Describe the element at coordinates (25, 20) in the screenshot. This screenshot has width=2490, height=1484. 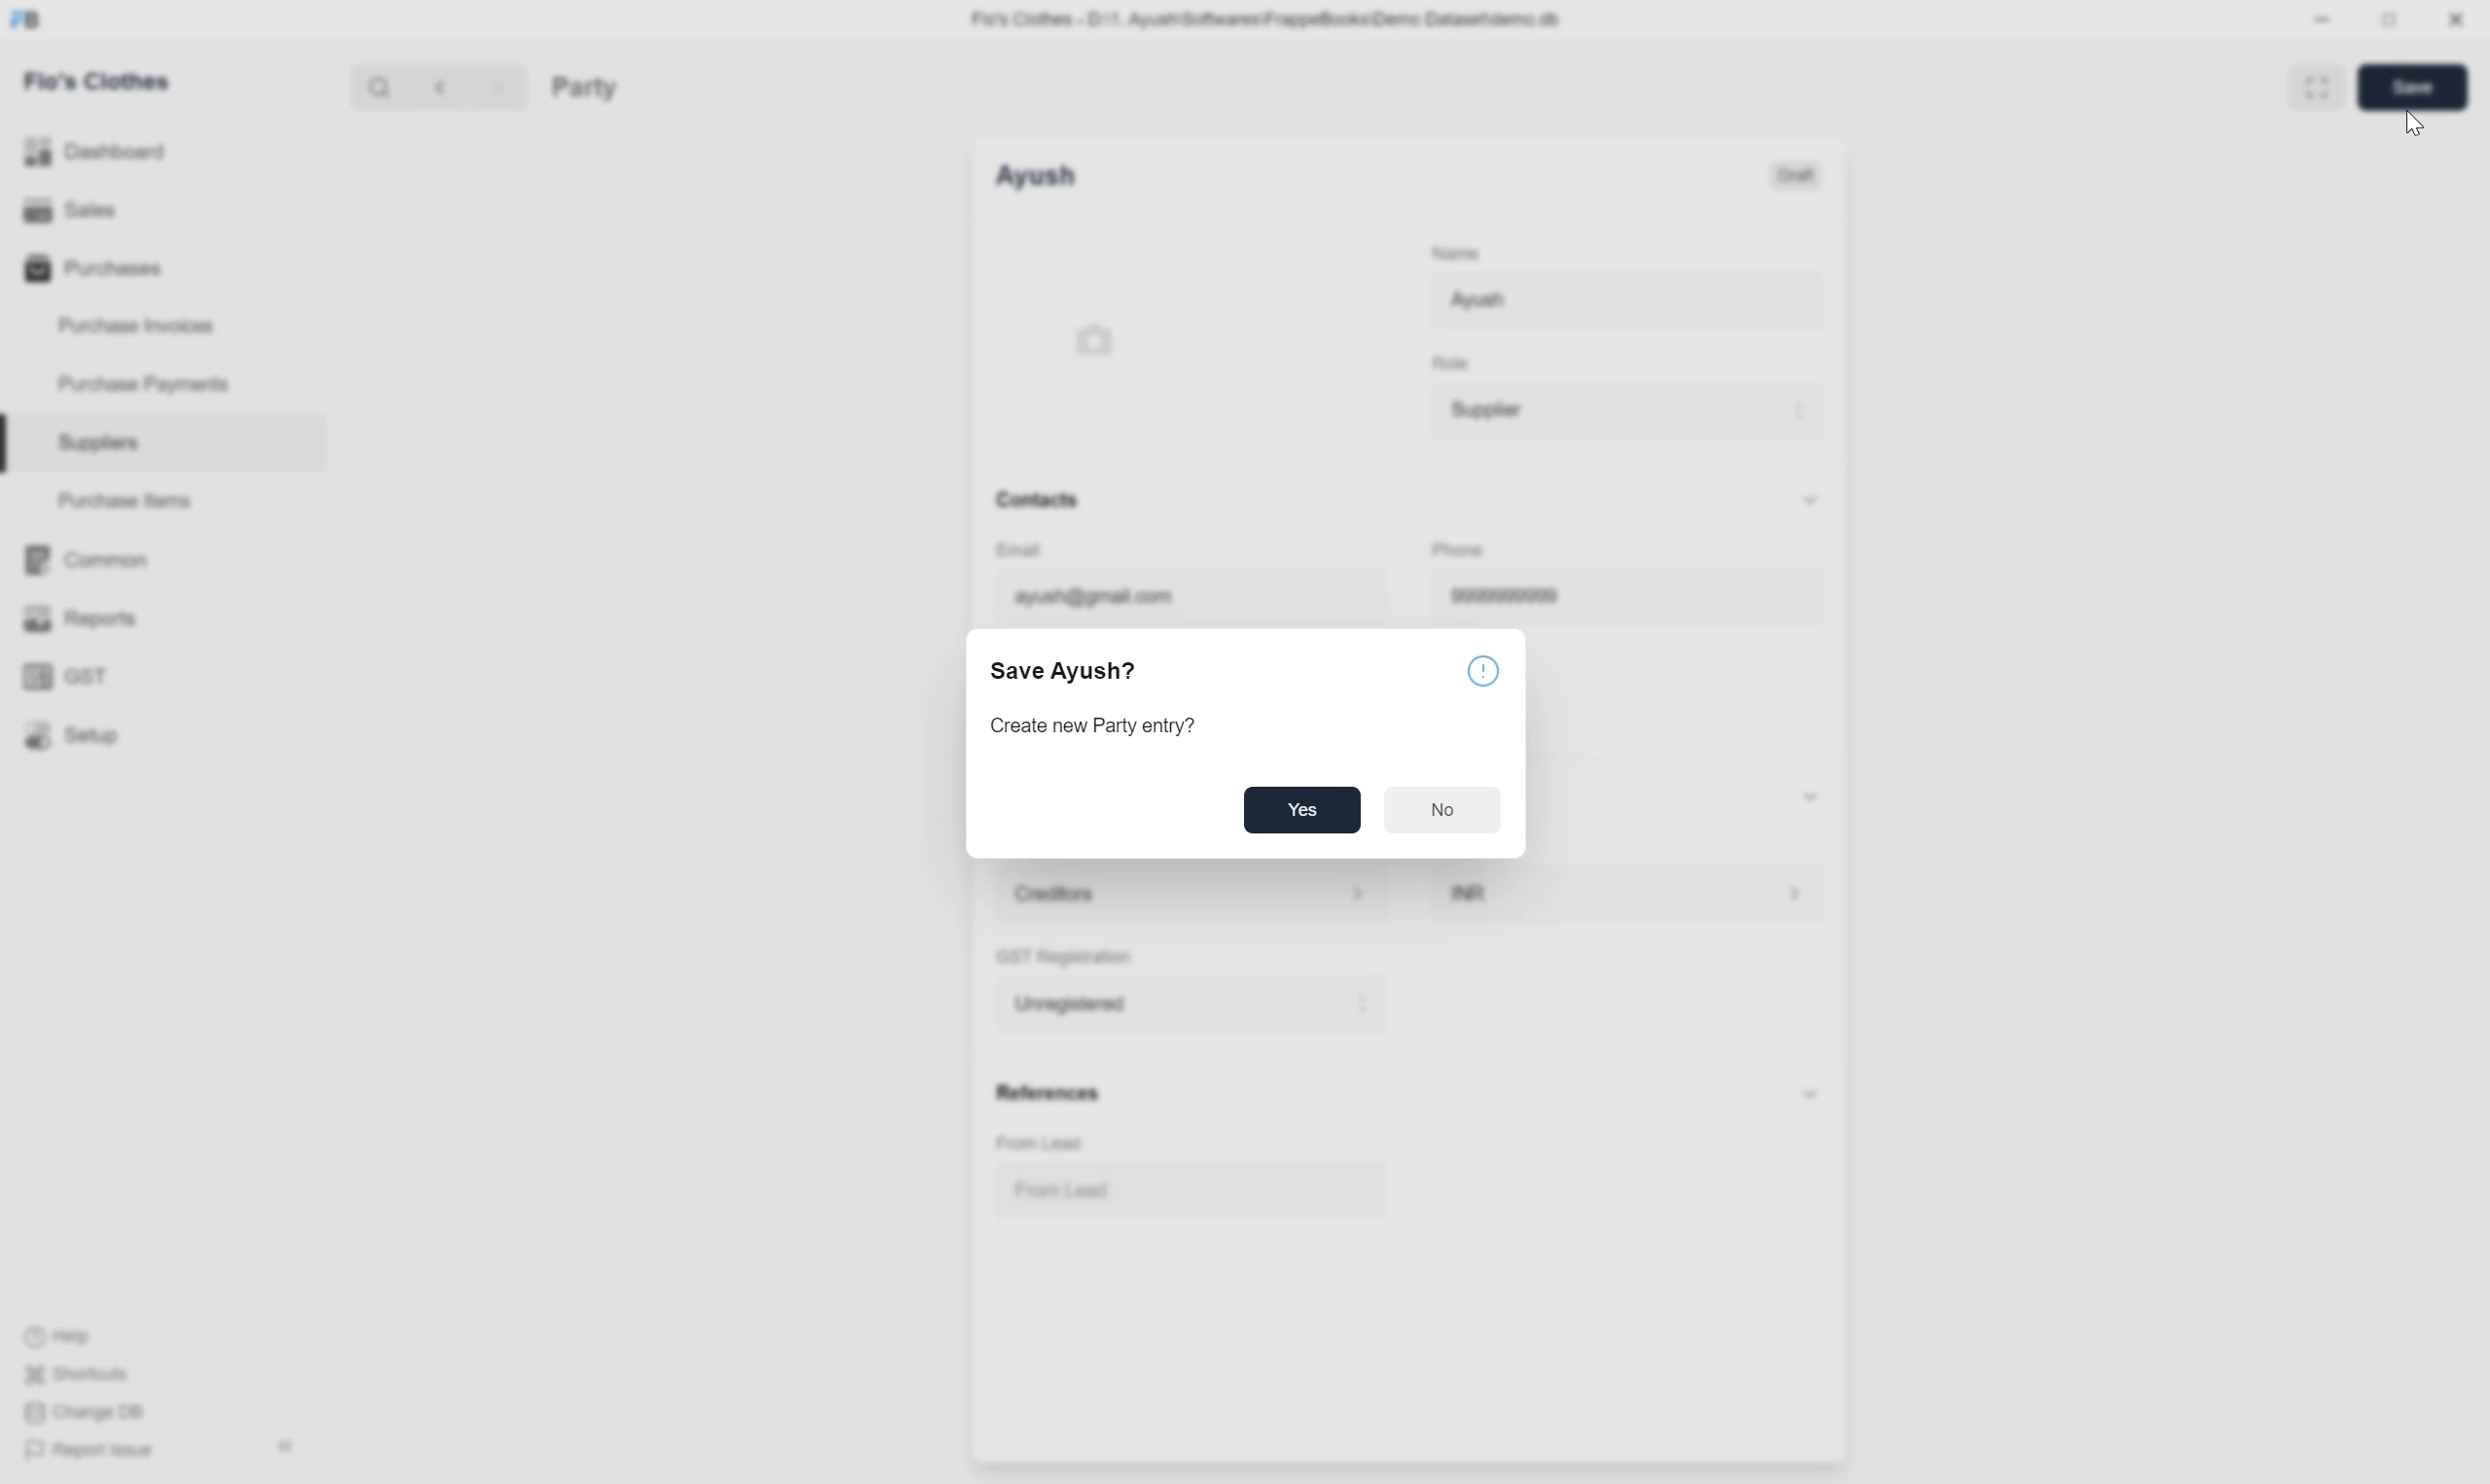
I see `Frappe Books logo` at that location.